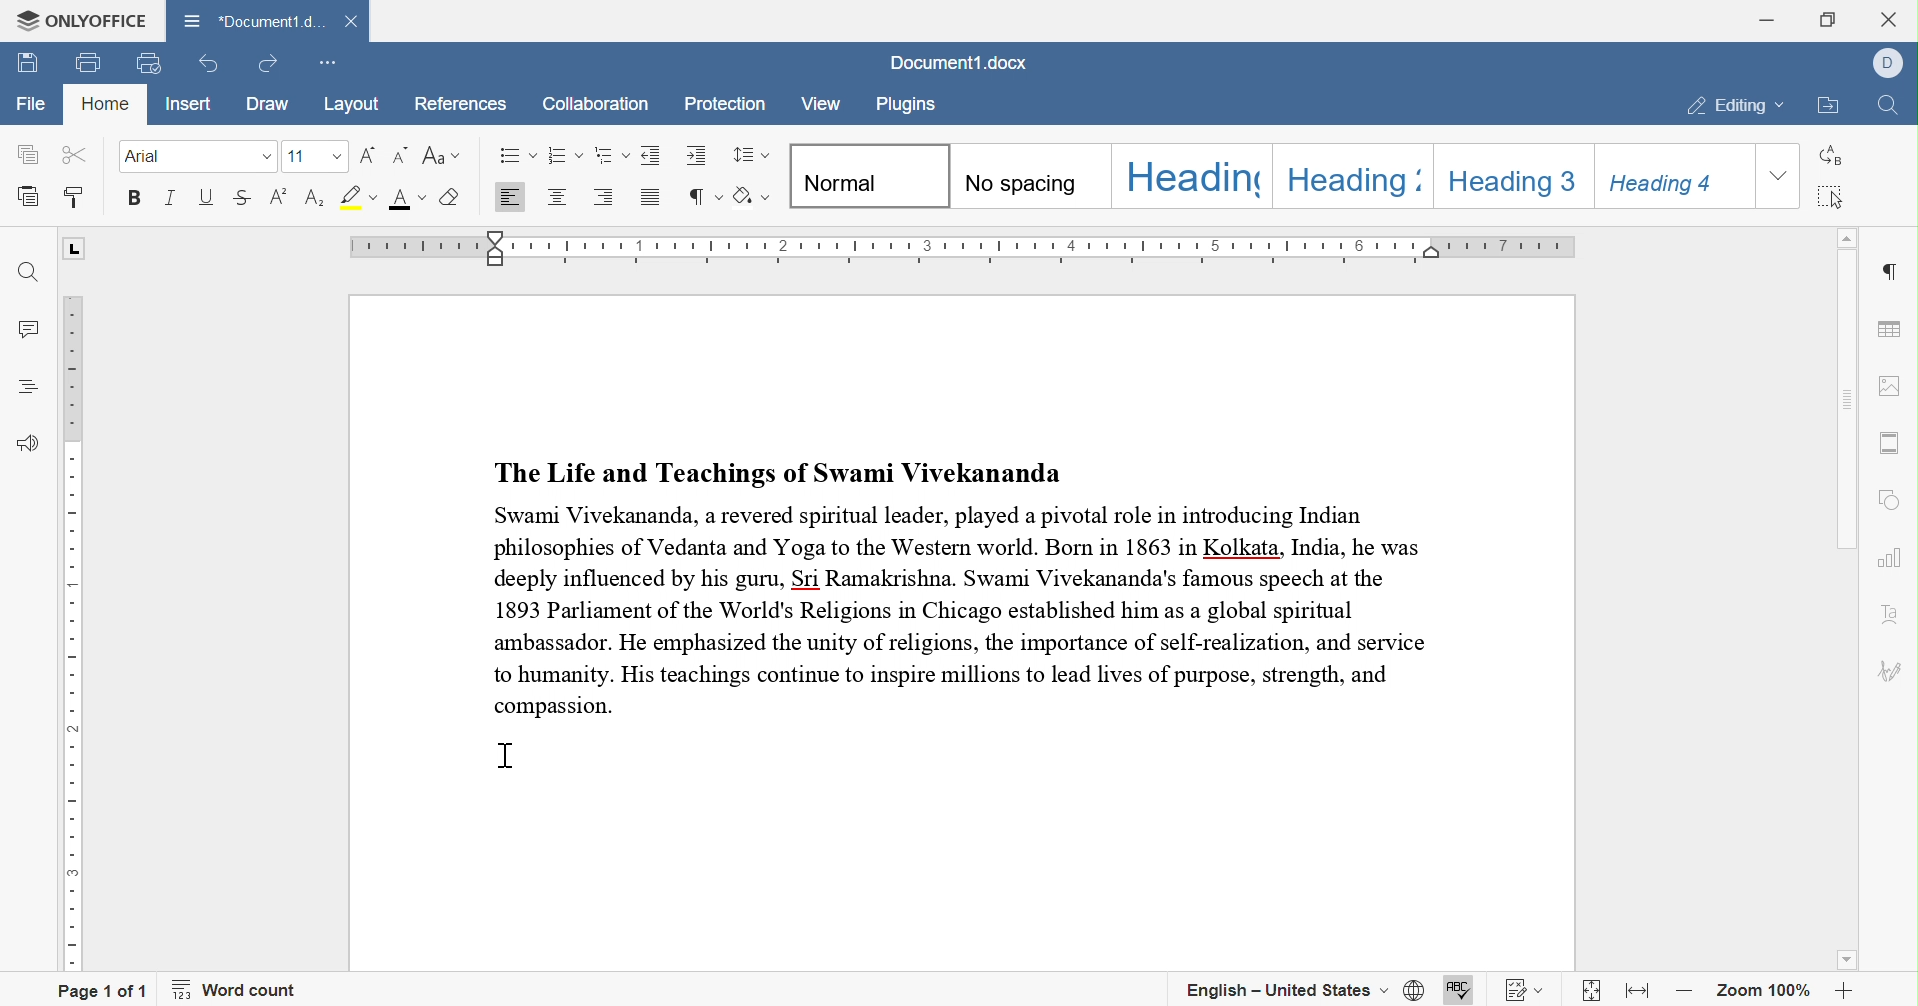  I want to click on font color, so click(409, 198).